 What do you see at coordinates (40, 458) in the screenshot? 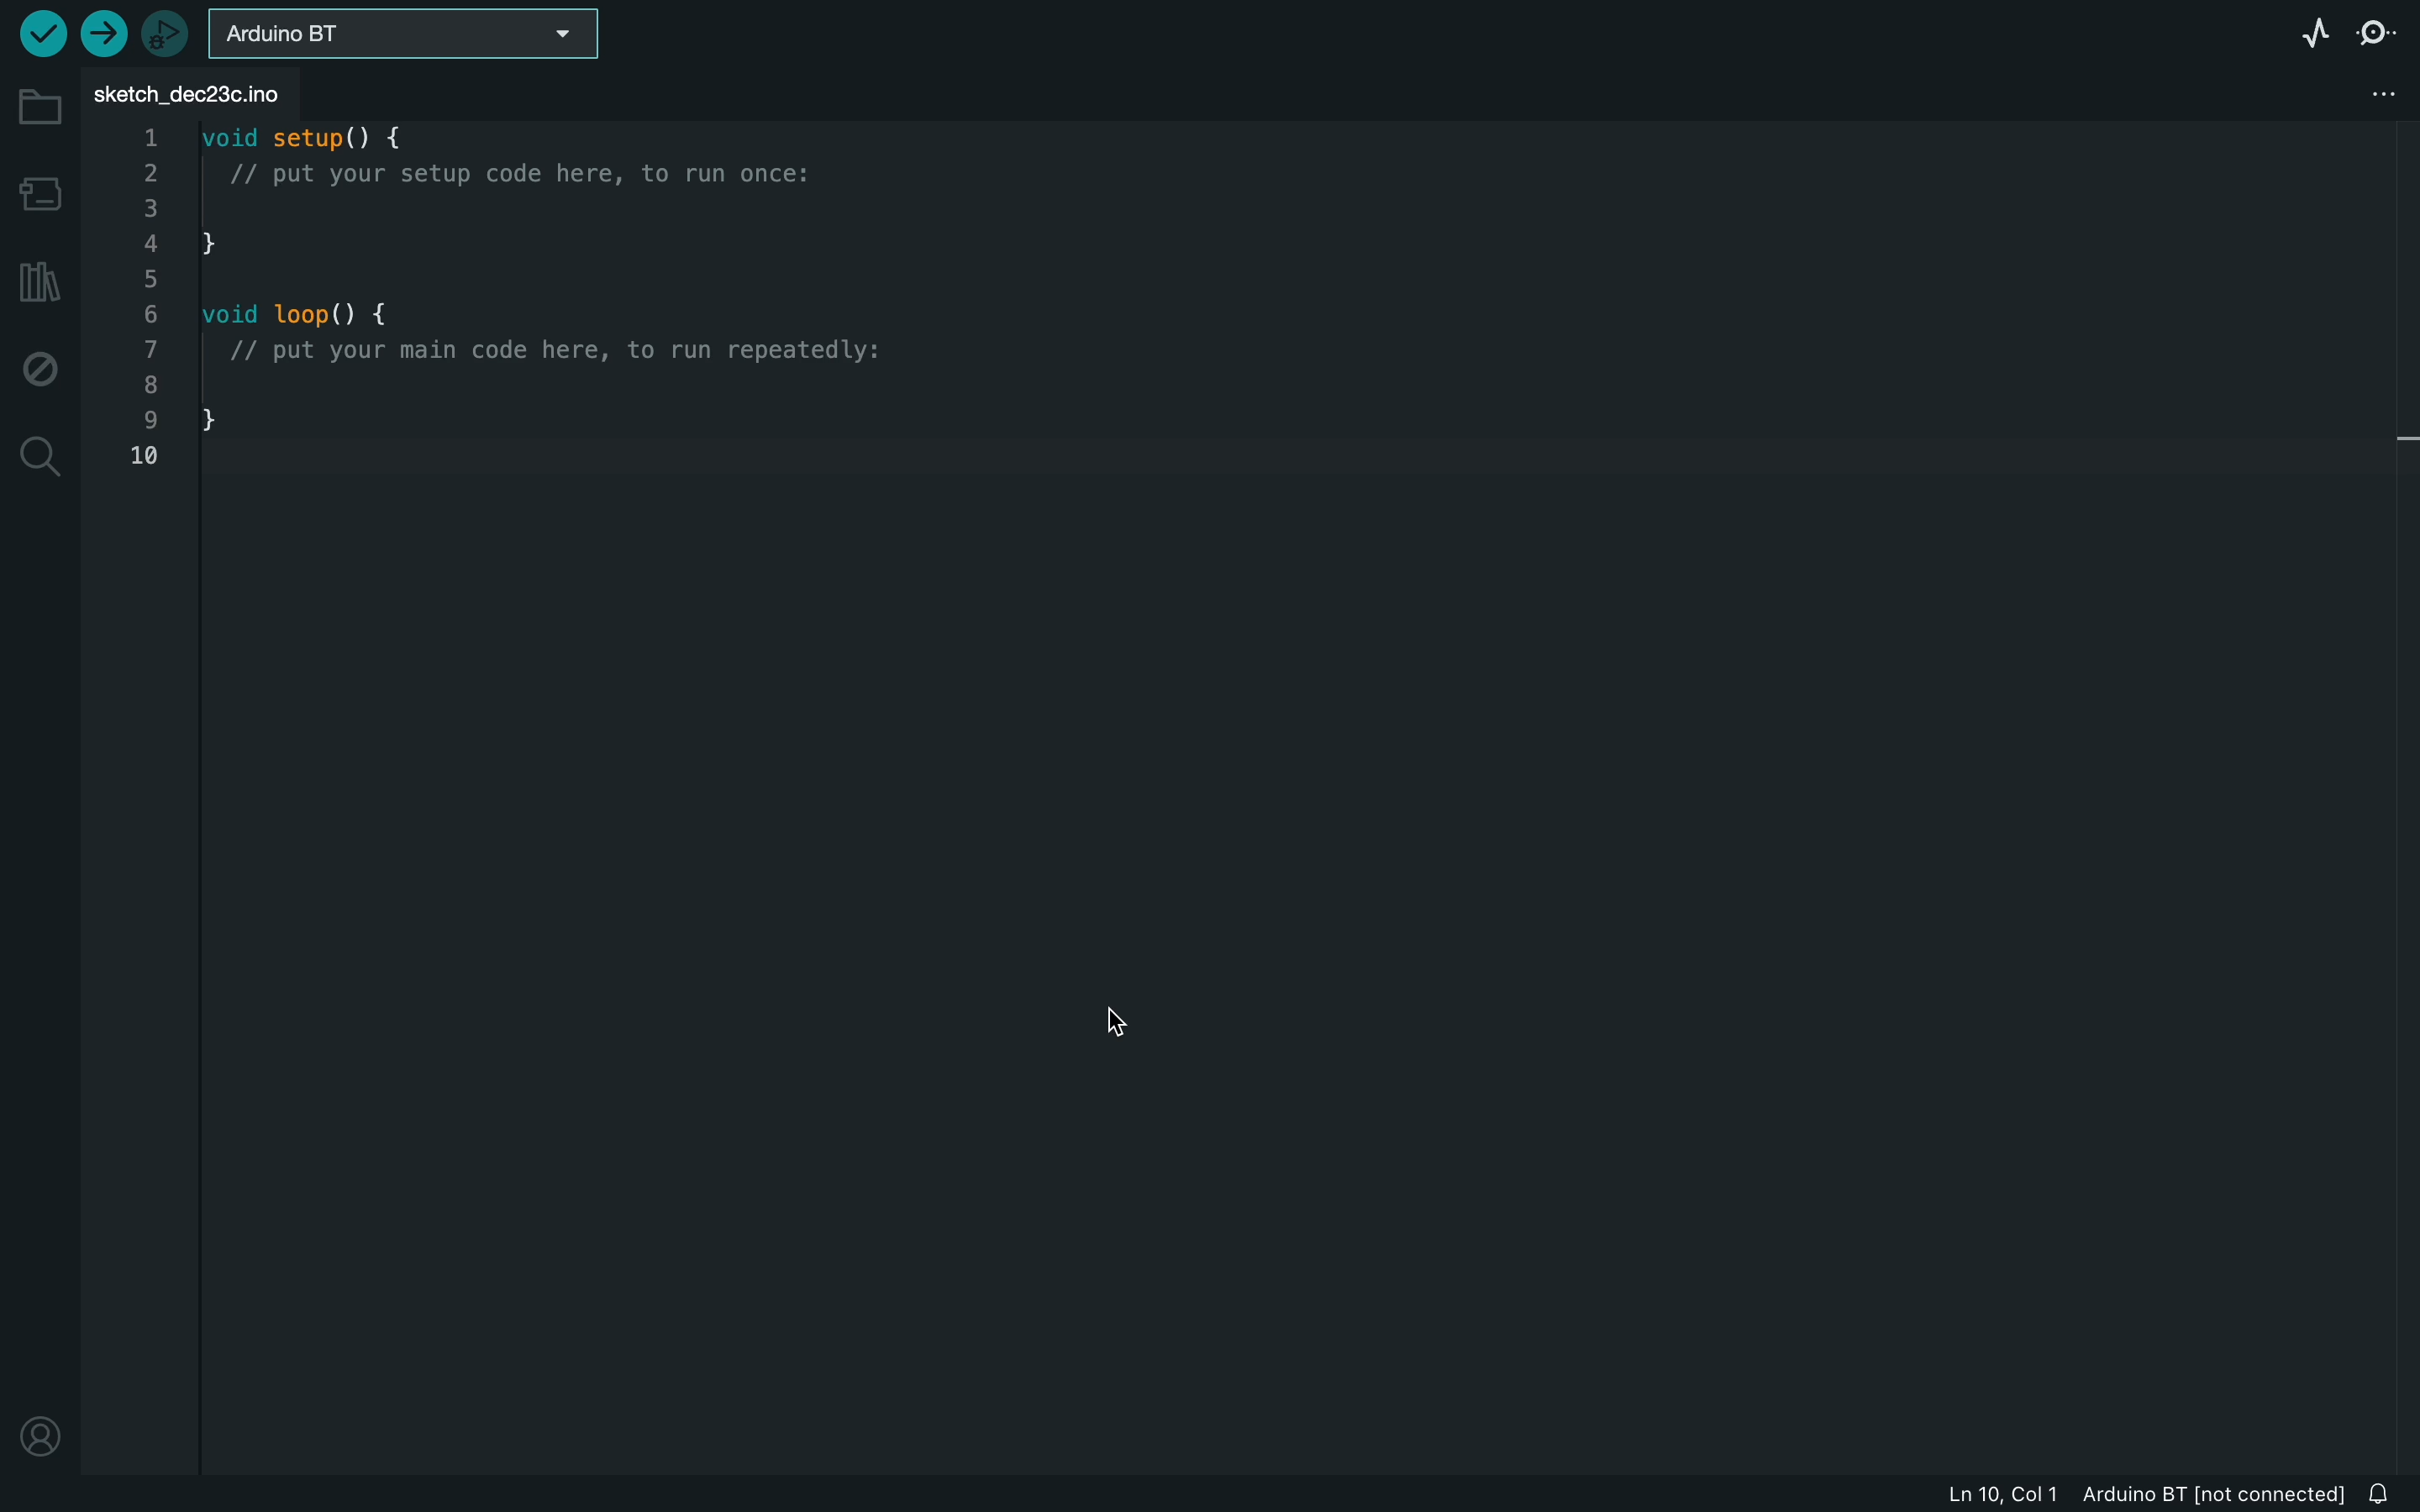
I see `search` at bounding box center [40, 458].